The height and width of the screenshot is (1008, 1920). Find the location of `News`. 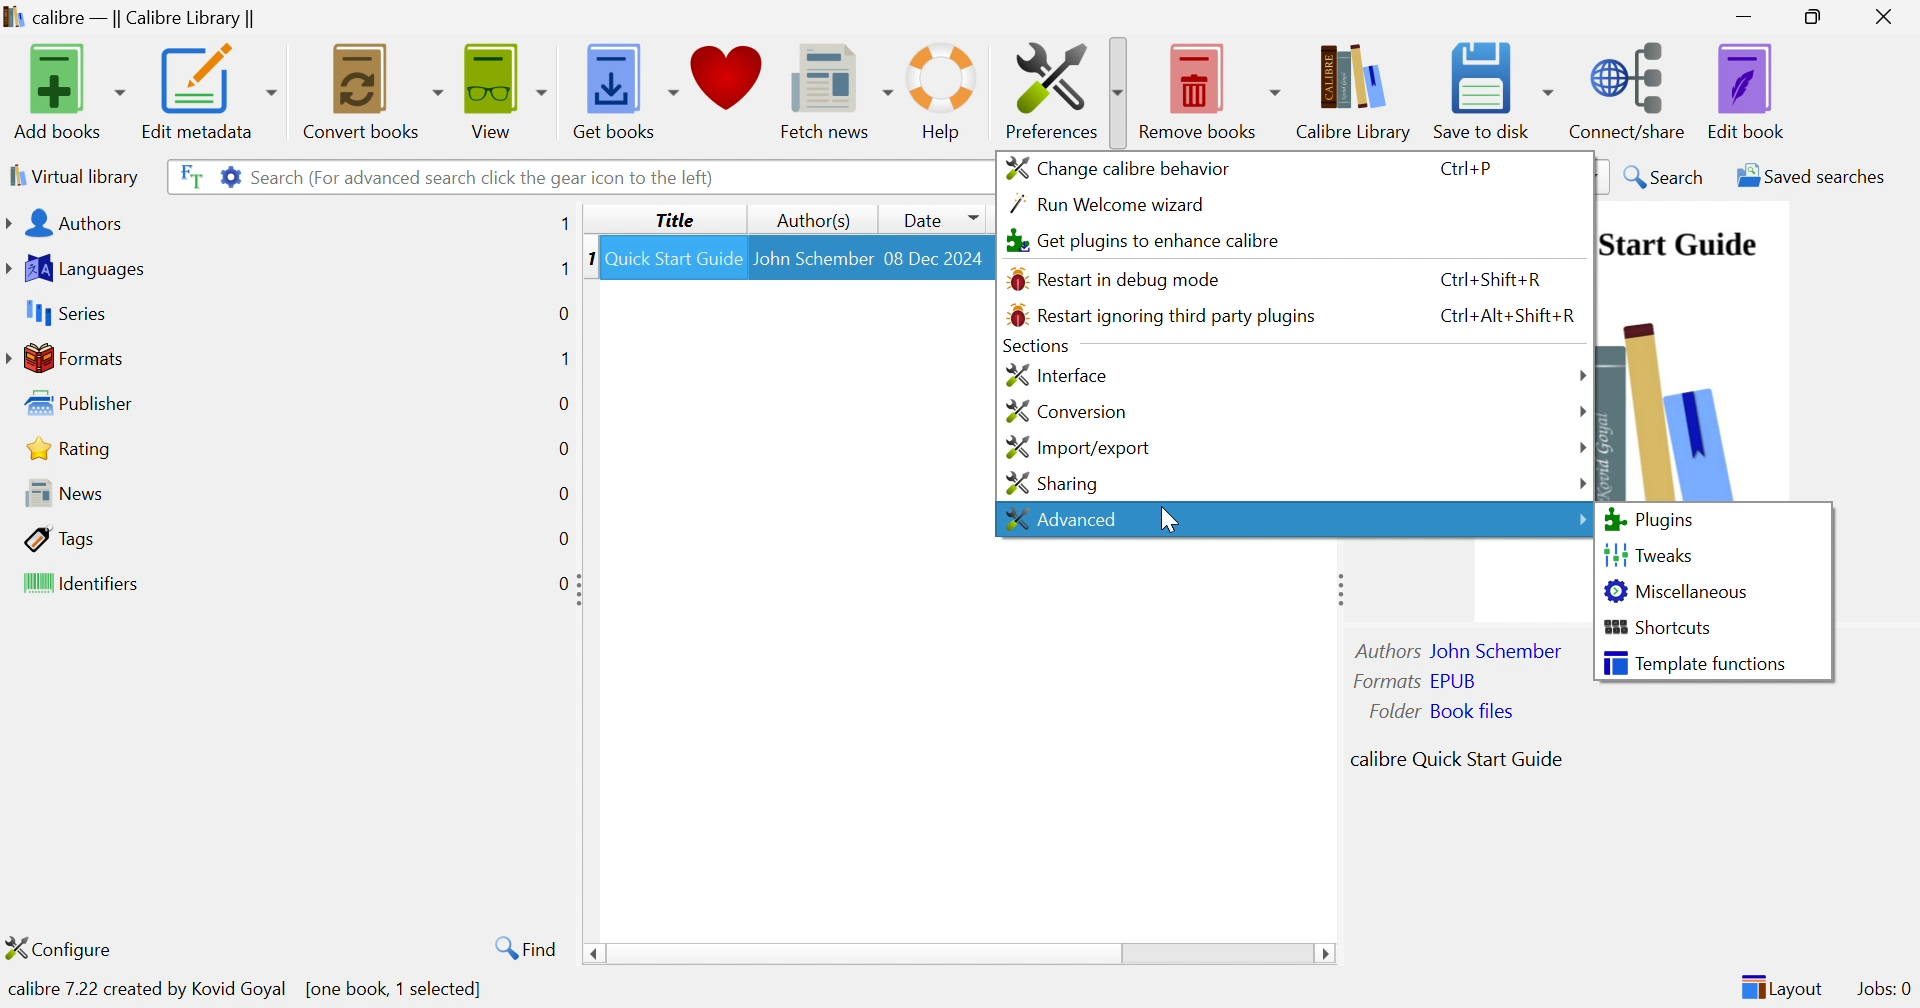

News is located at coordinates (58, 492).